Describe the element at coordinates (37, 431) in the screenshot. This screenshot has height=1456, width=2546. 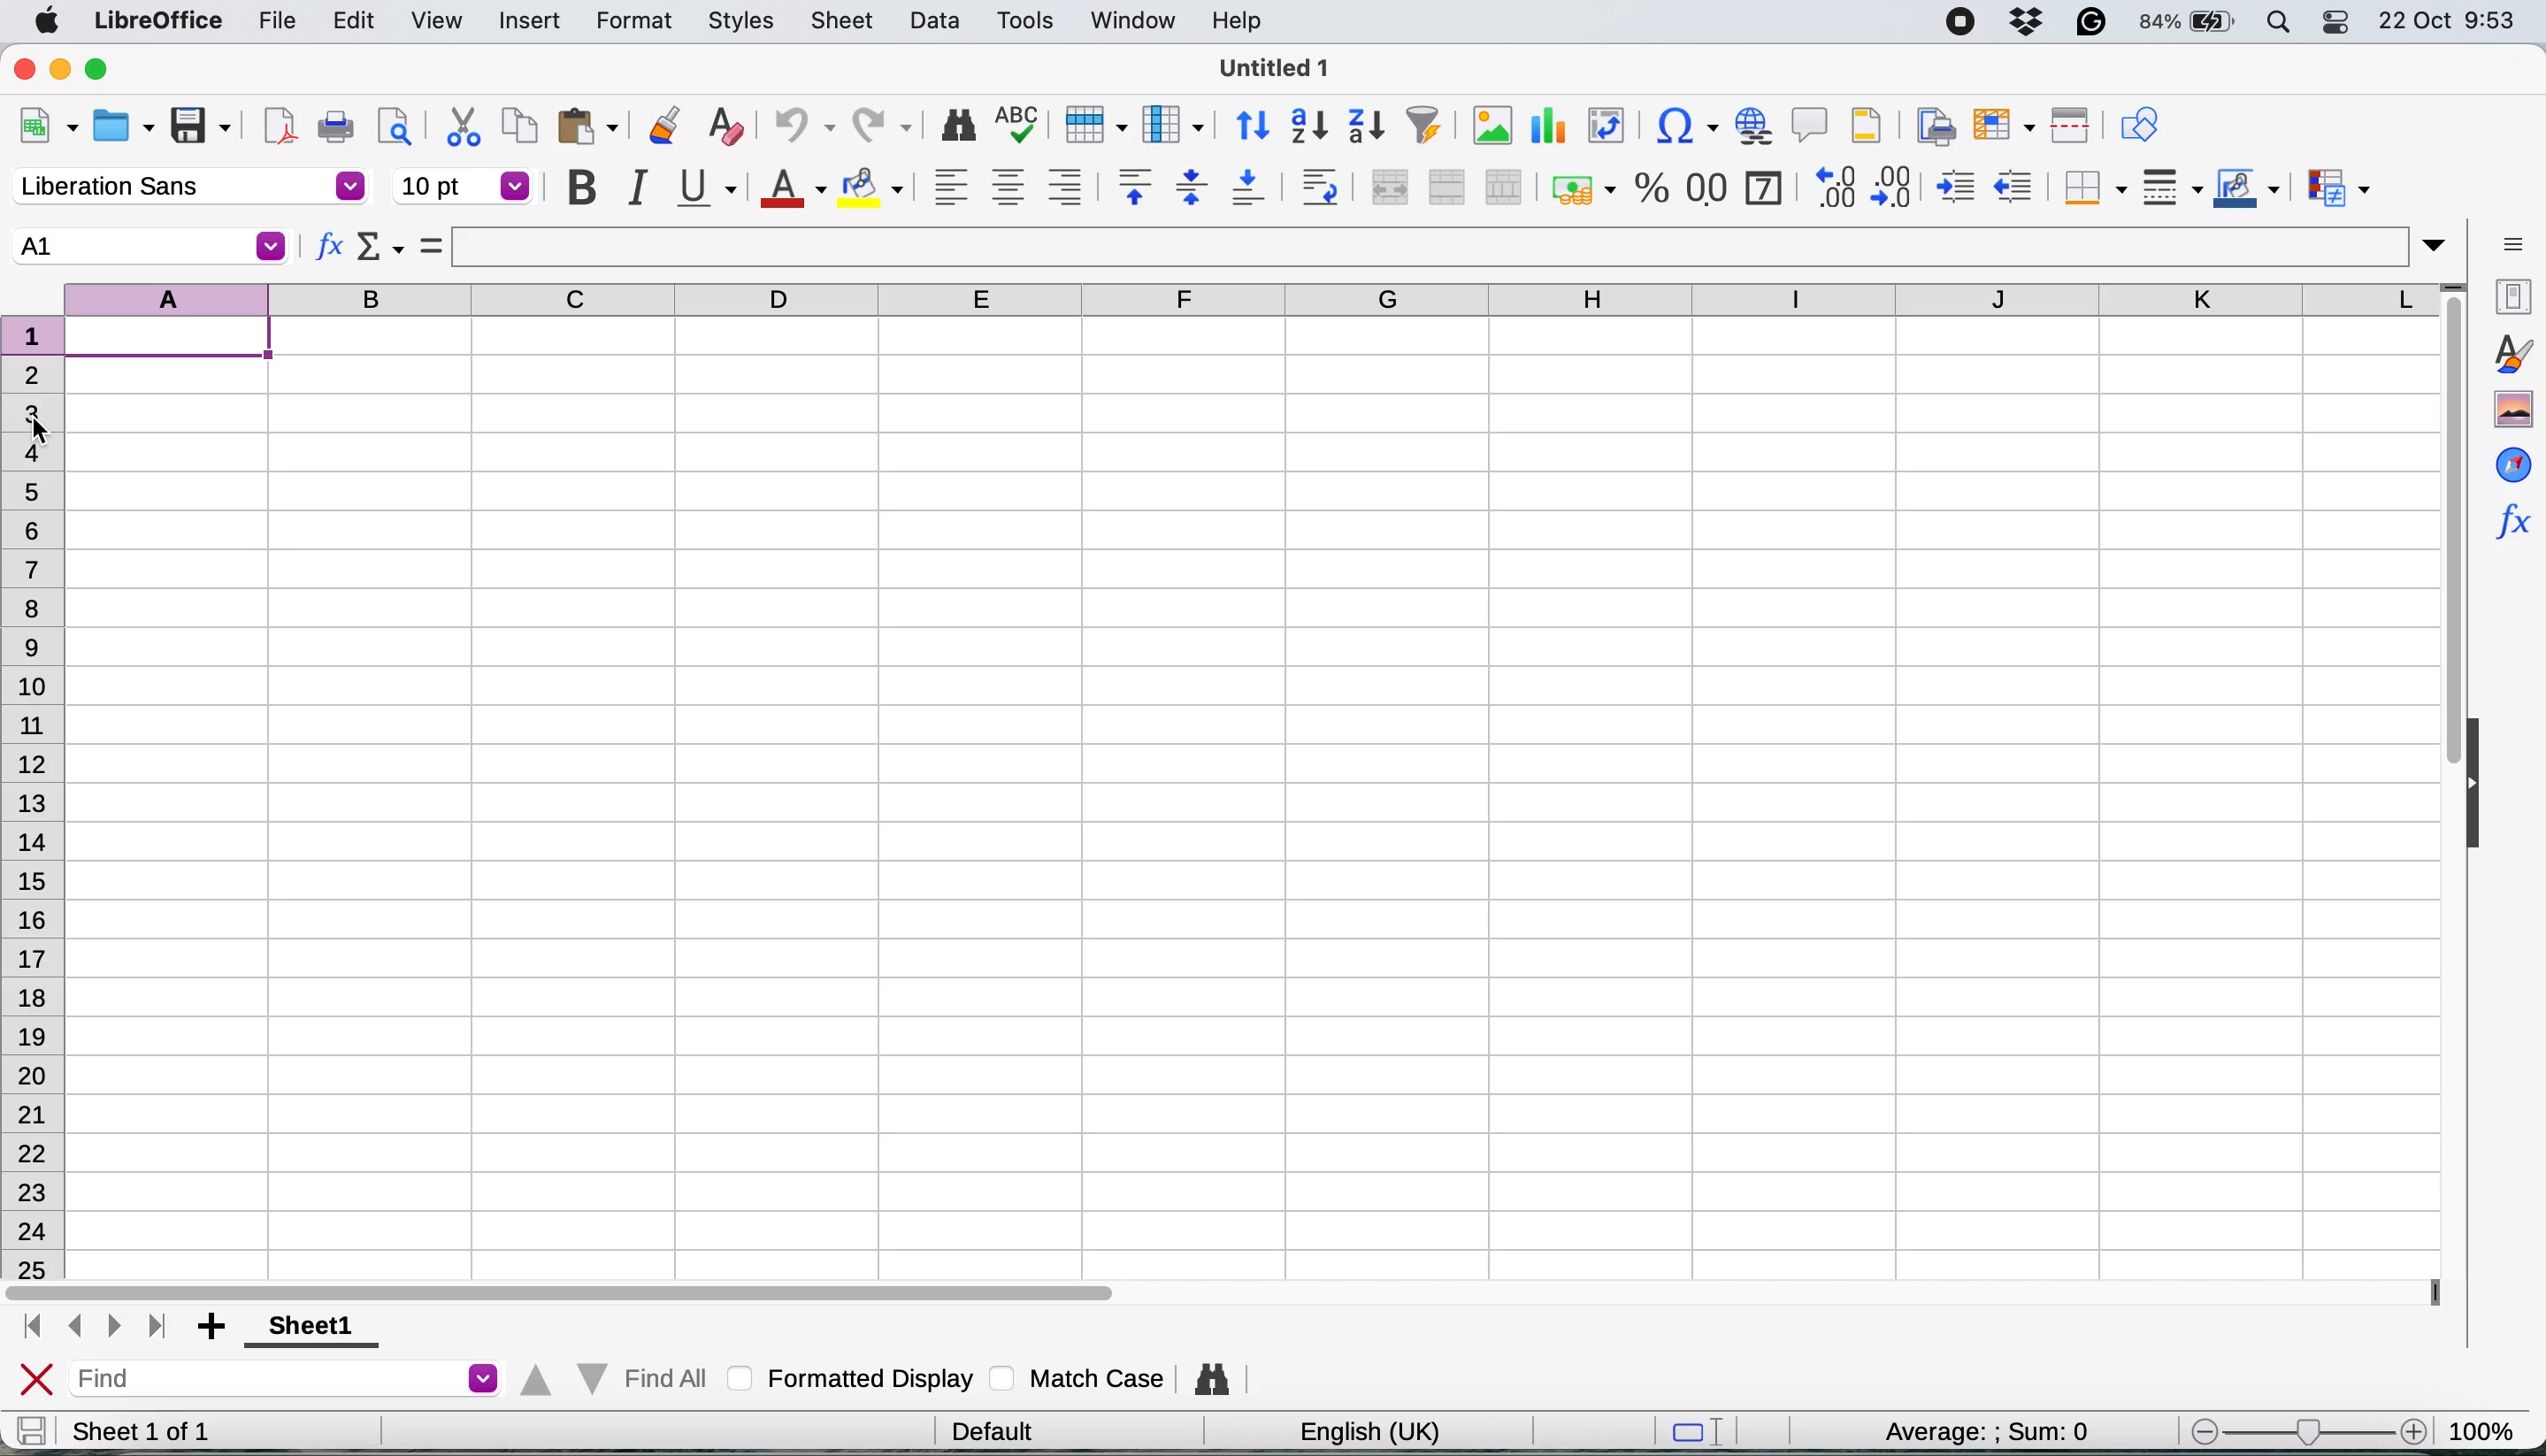
I see `cursor mouse down` at that location.